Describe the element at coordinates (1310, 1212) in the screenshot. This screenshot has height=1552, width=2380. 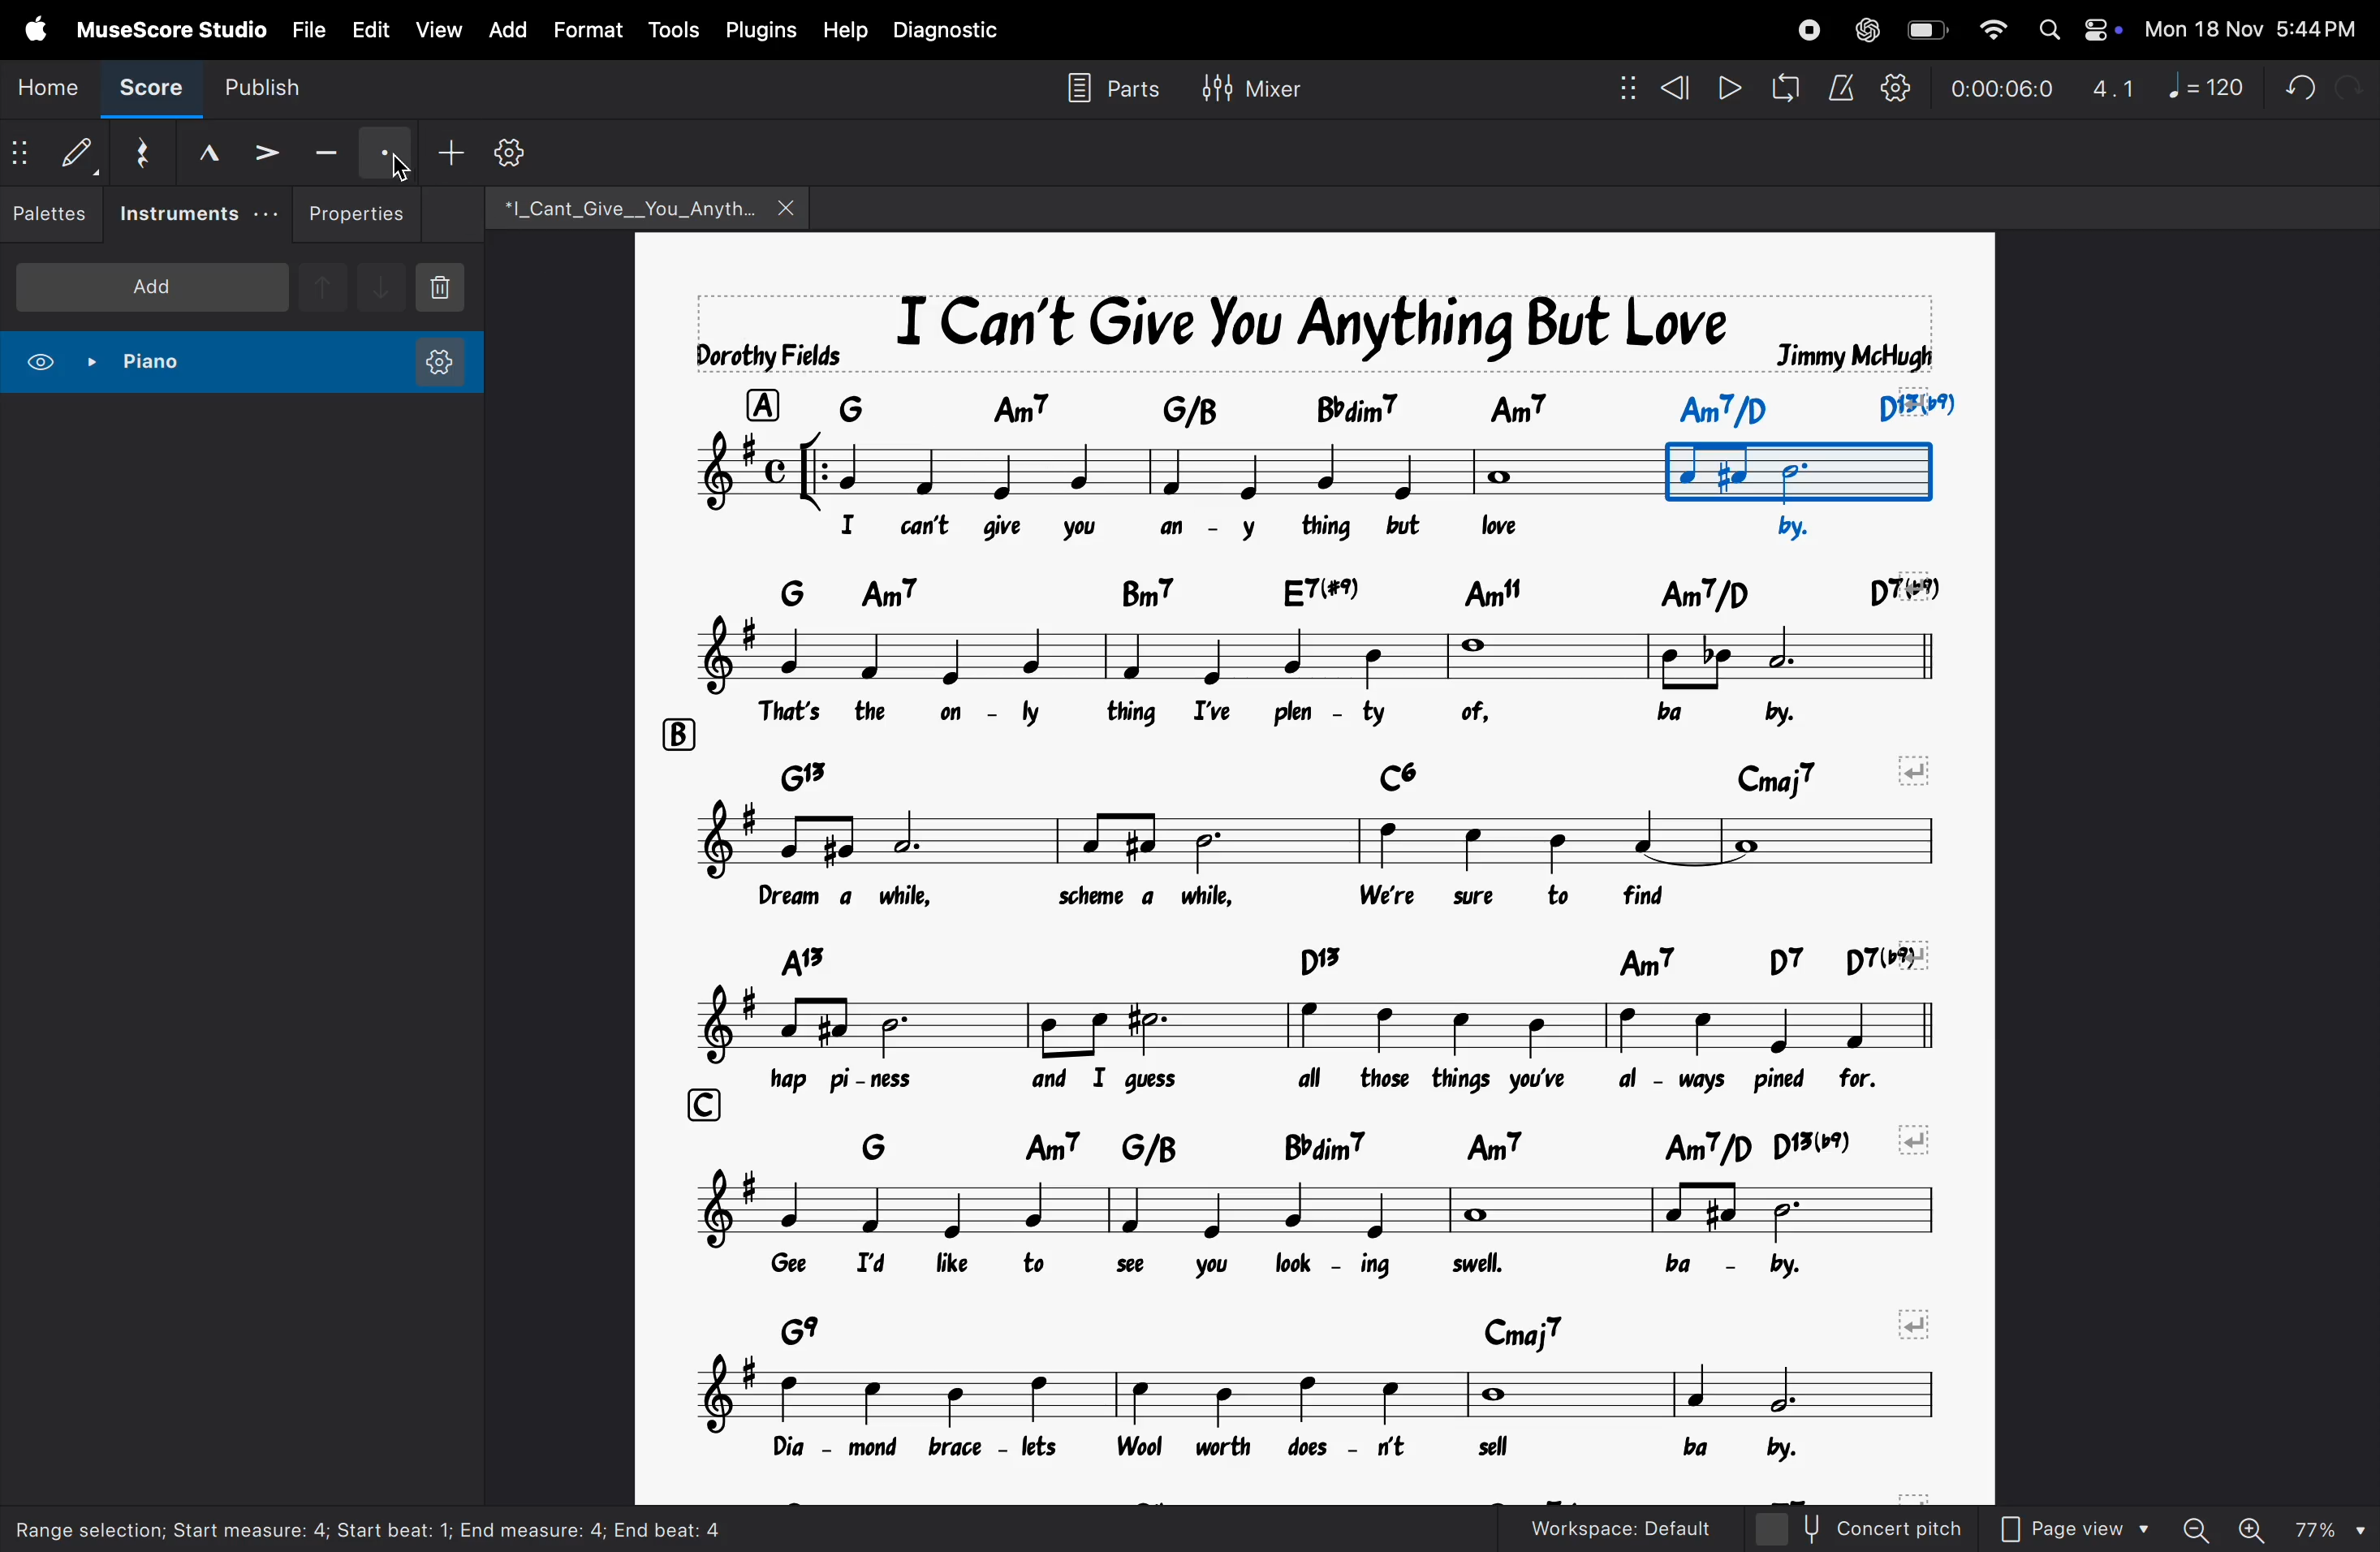
I see `notes` at that location.